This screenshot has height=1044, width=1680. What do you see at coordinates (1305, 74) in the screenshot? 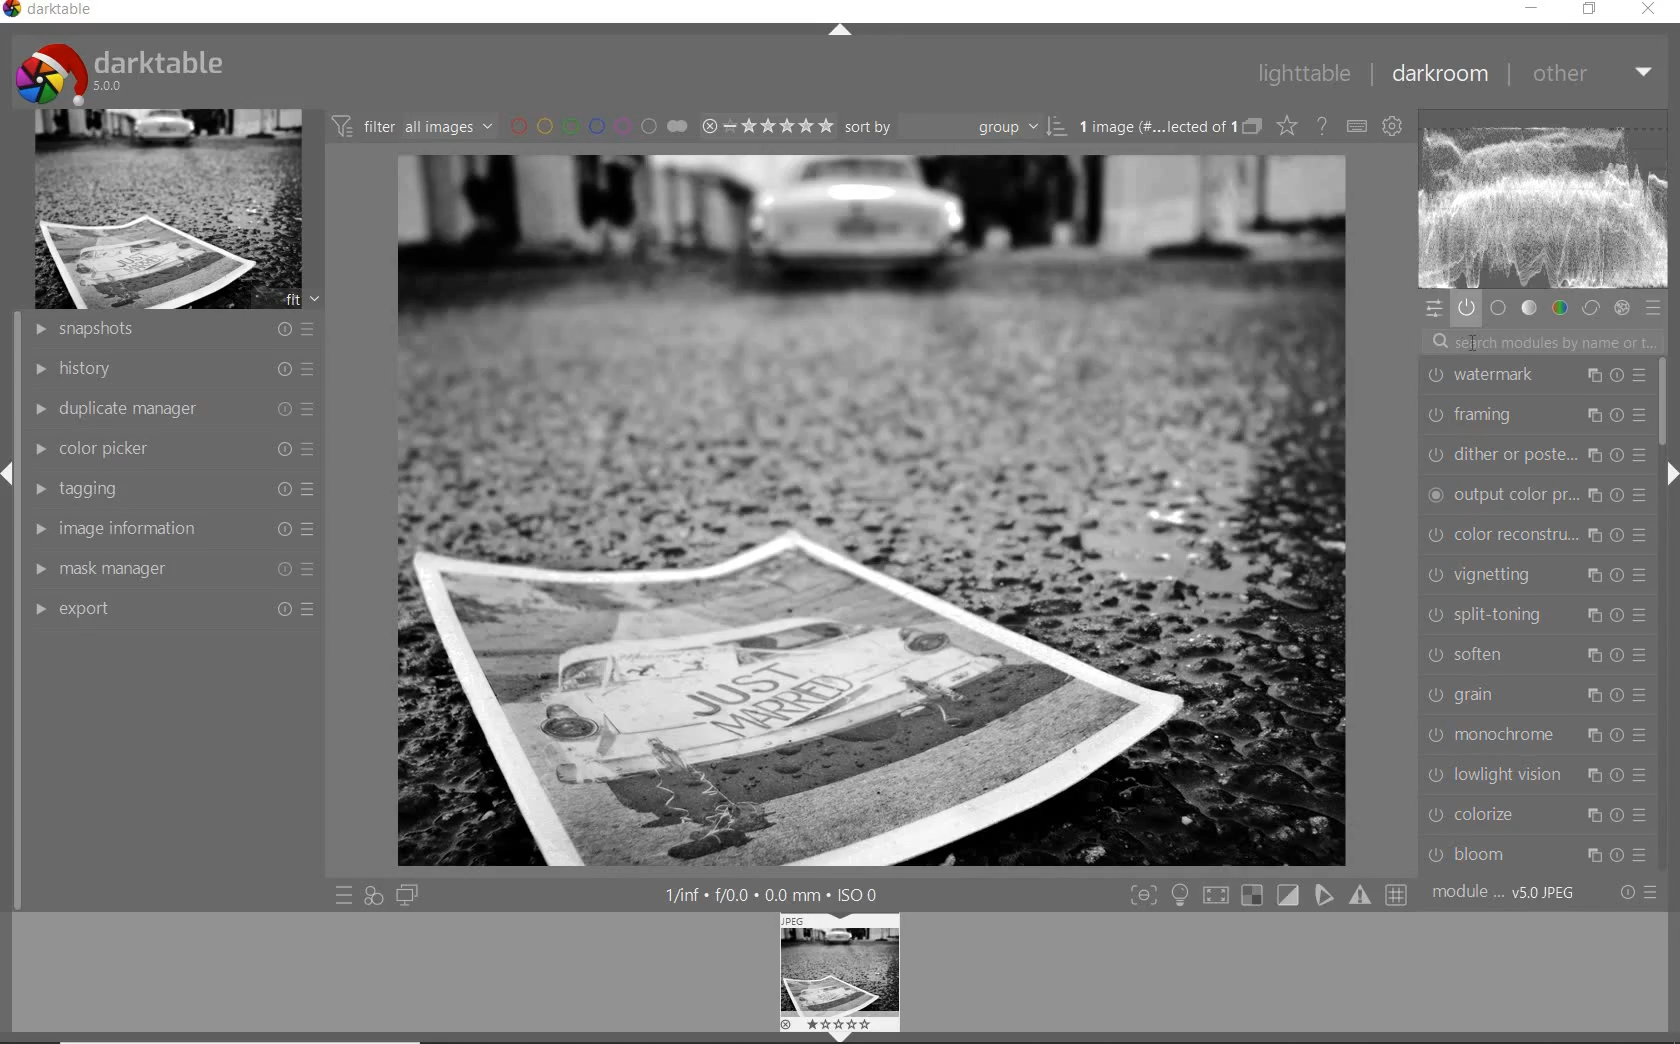
I see `lighttable` at bounding box center [1305, 74].